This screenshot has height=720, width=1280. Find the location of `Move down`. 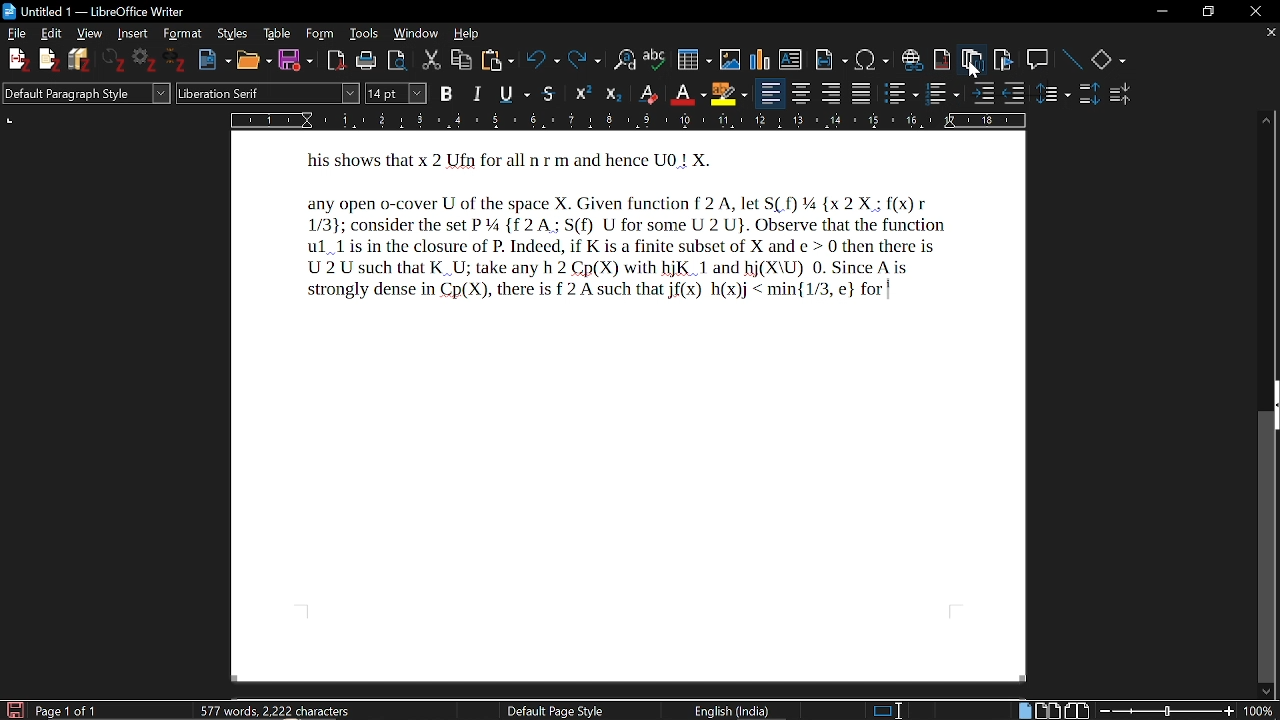

Move down is located at coordinates (1266, 691).